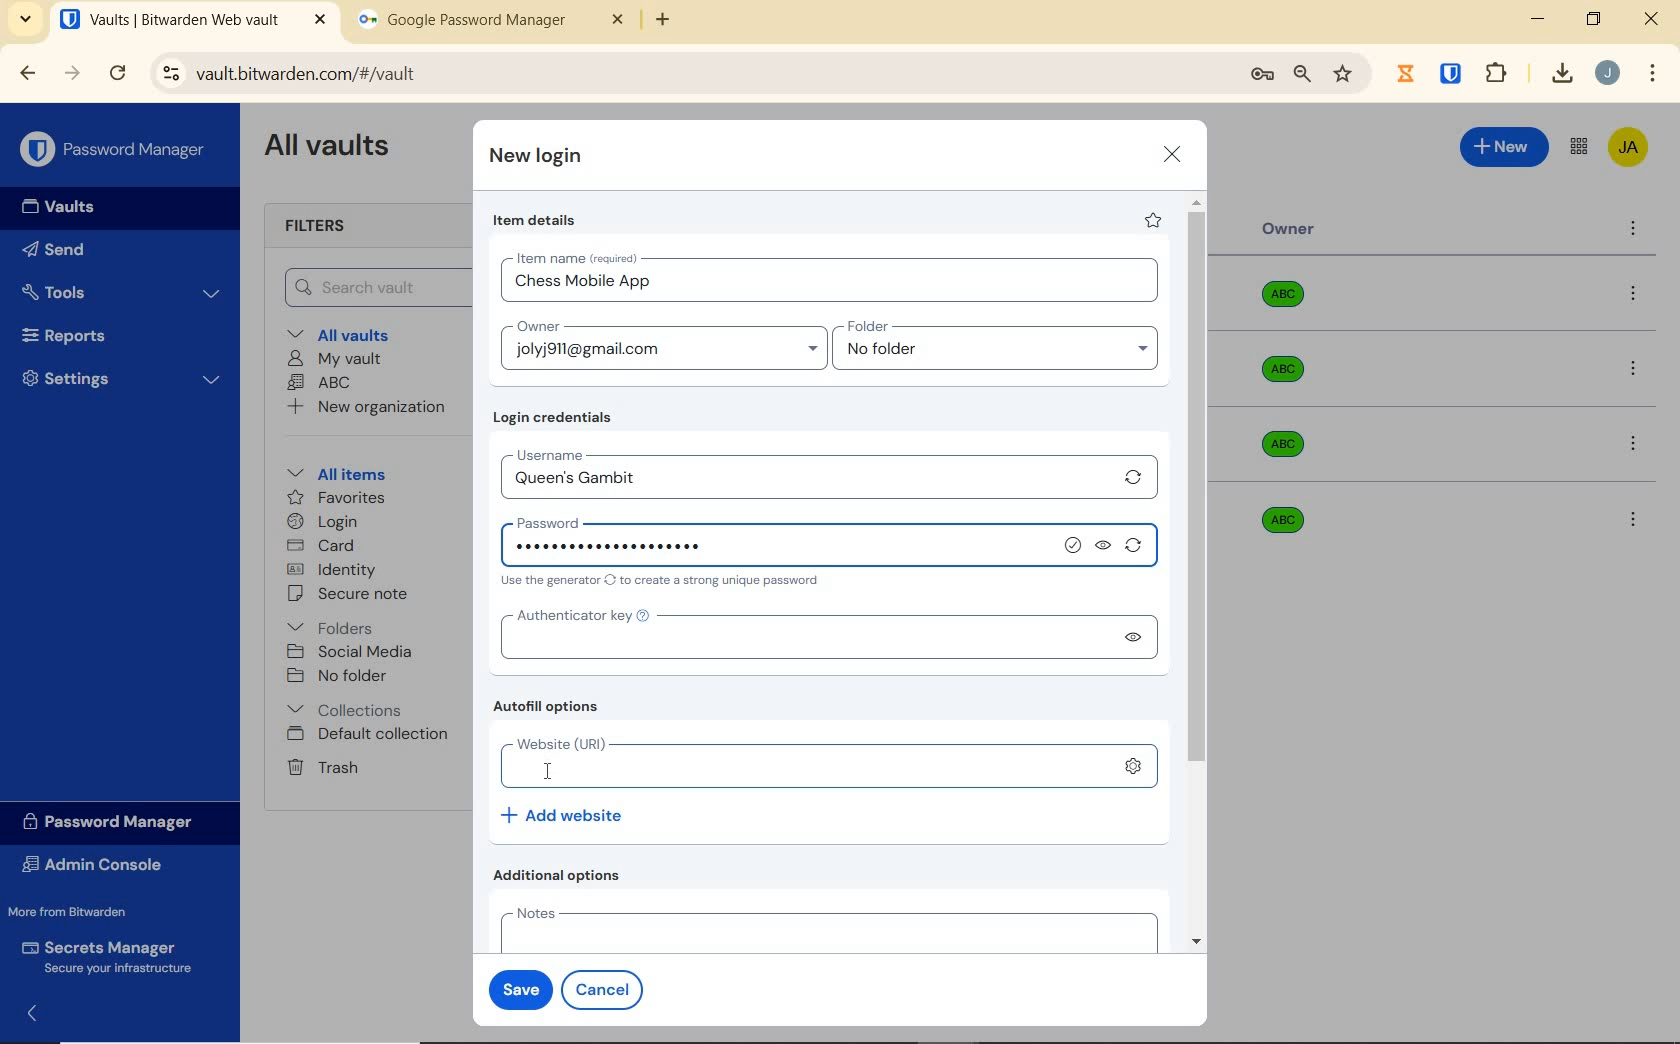 The height and width of the screenshot is (1044, 1680). Describe the element at coordinates (116, 151) in the screenshot. I see `Password Manager` at that location.